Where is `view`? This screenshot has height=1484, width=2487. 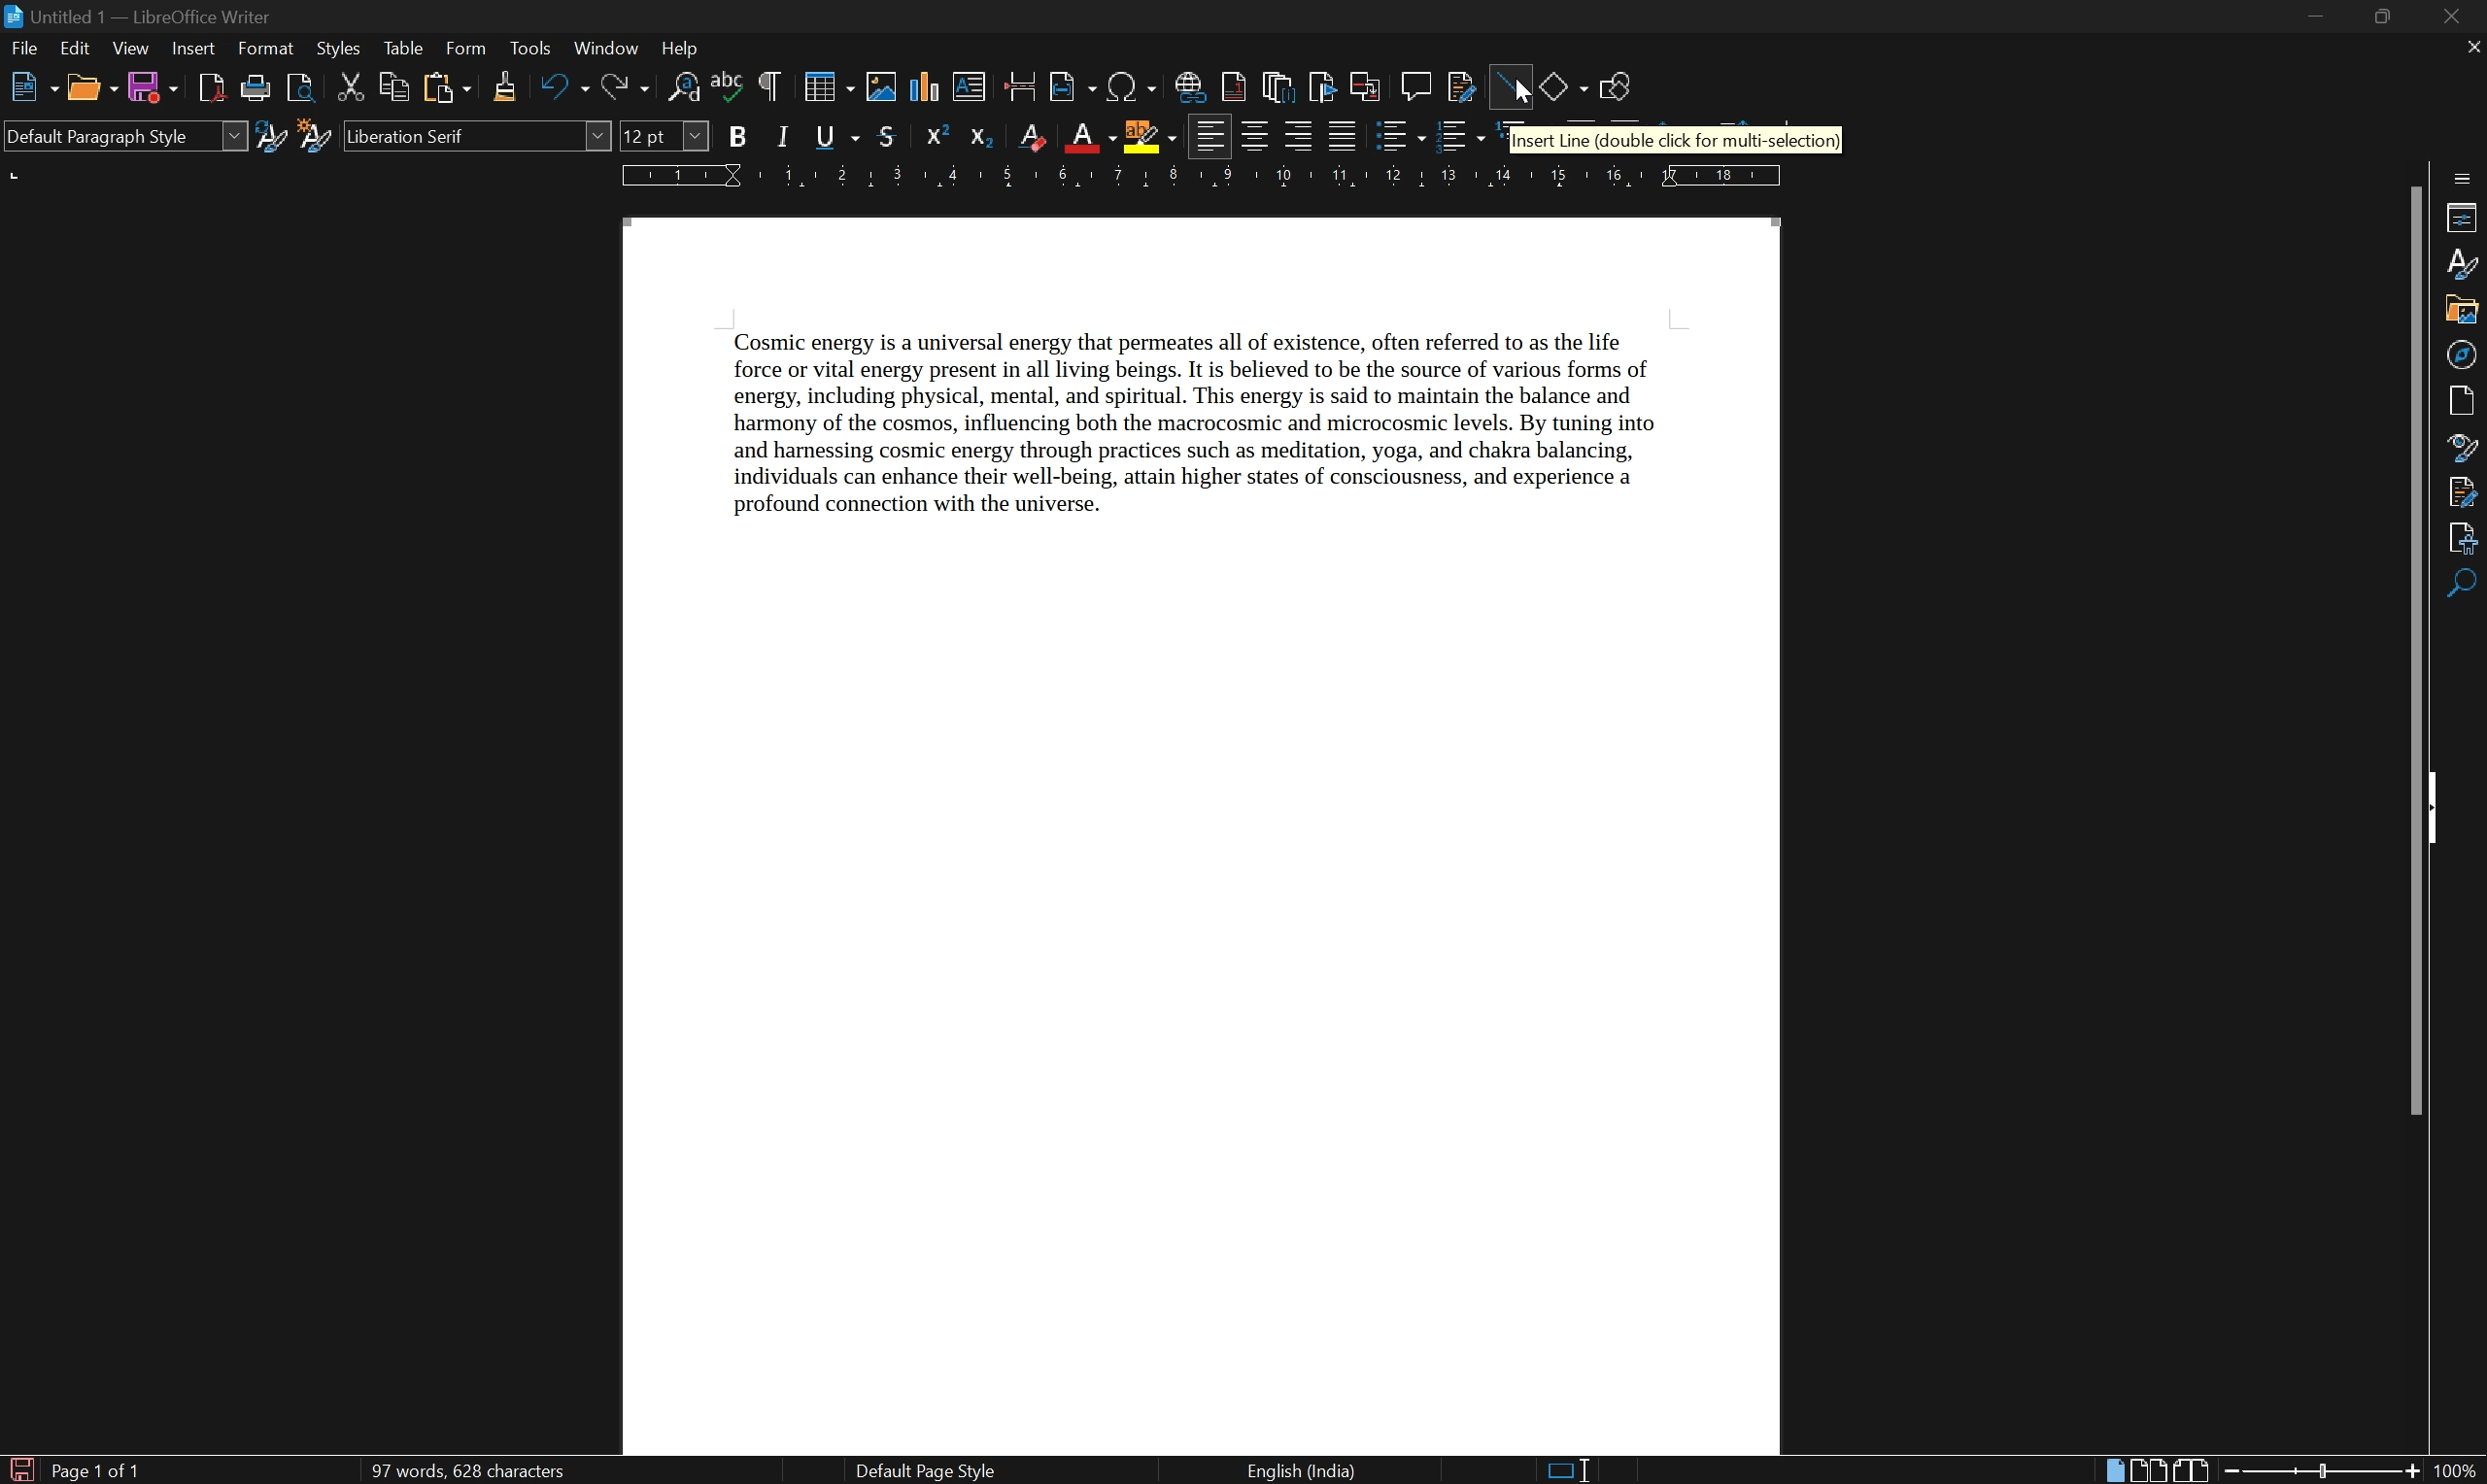
view is located at coordinates (130, 49).